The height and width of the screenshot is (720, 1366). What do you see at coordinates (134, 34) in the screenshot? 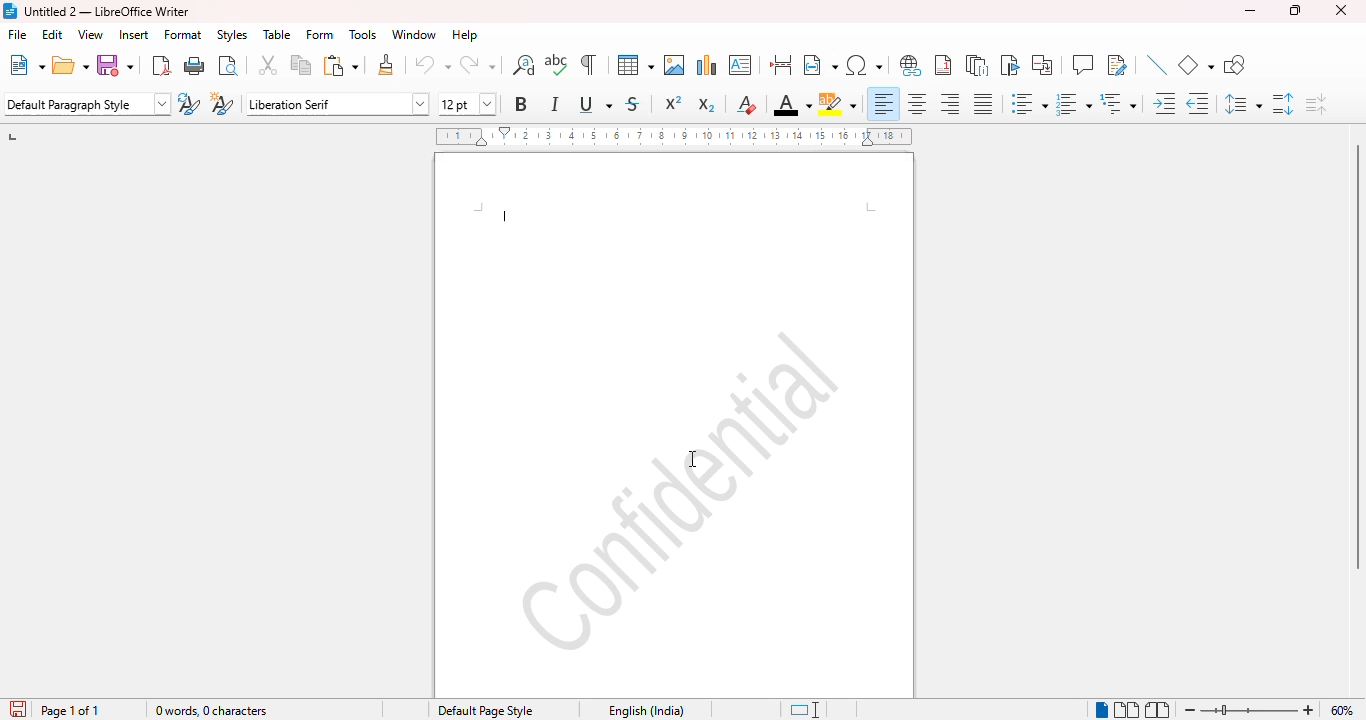
I see `insert` at bounding box center [134, 34].